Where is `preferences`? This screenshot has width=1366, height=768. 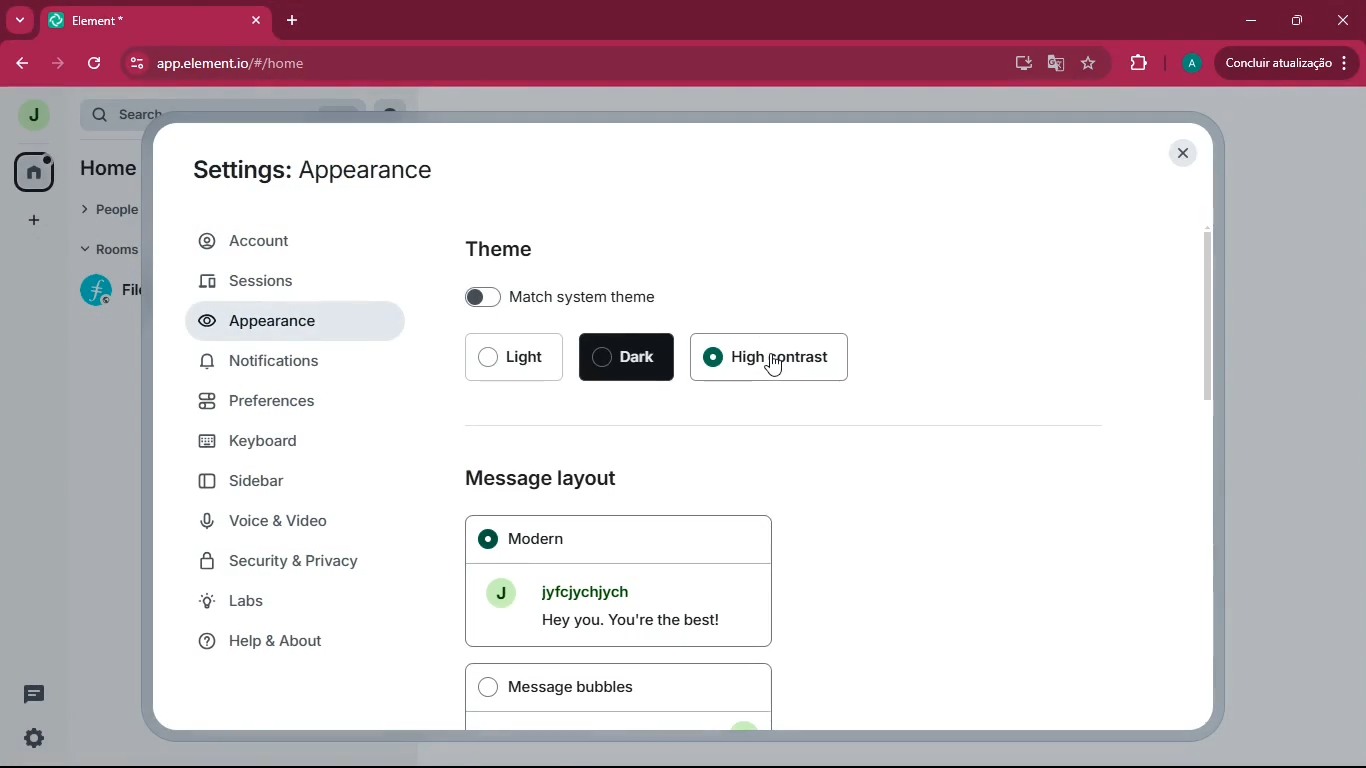 preferences is located at coordinates (291, 406).